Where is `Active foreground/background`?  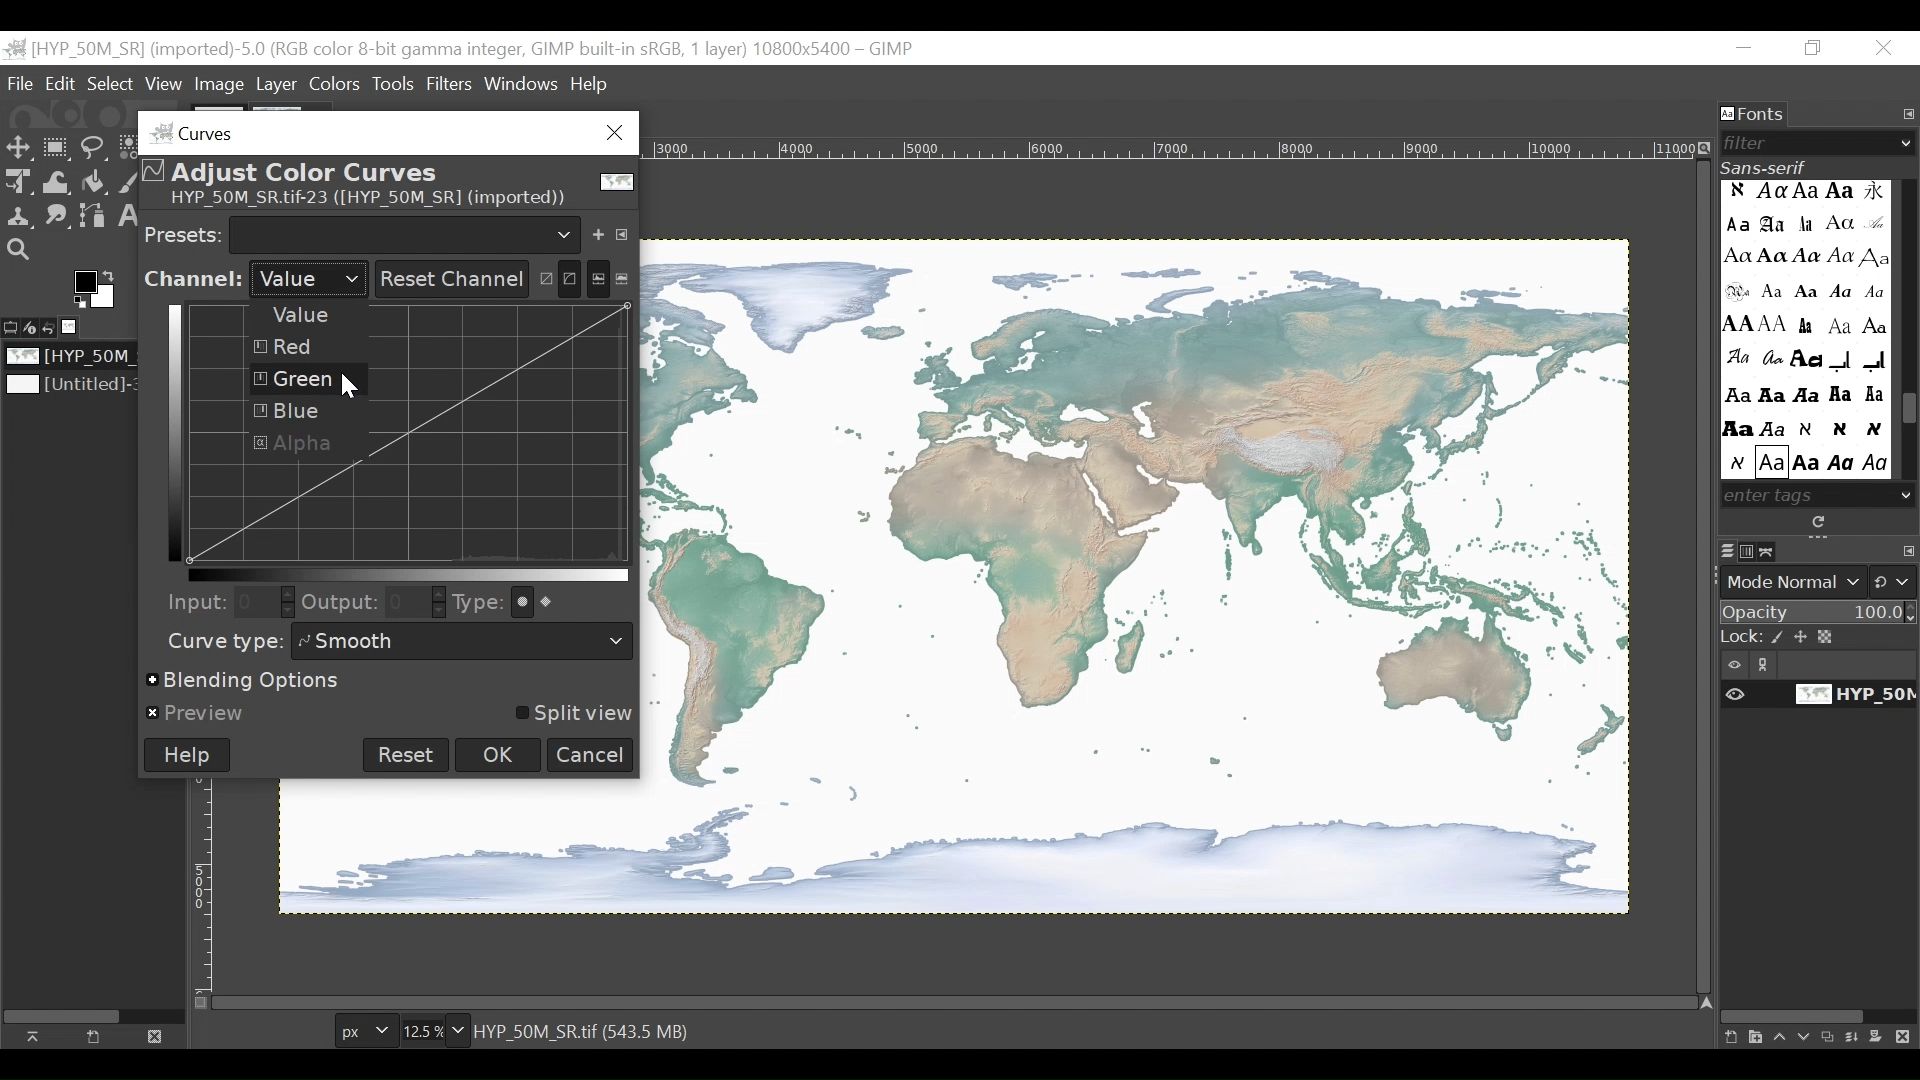 Active foreground/background is located at coordinates (99, 289).